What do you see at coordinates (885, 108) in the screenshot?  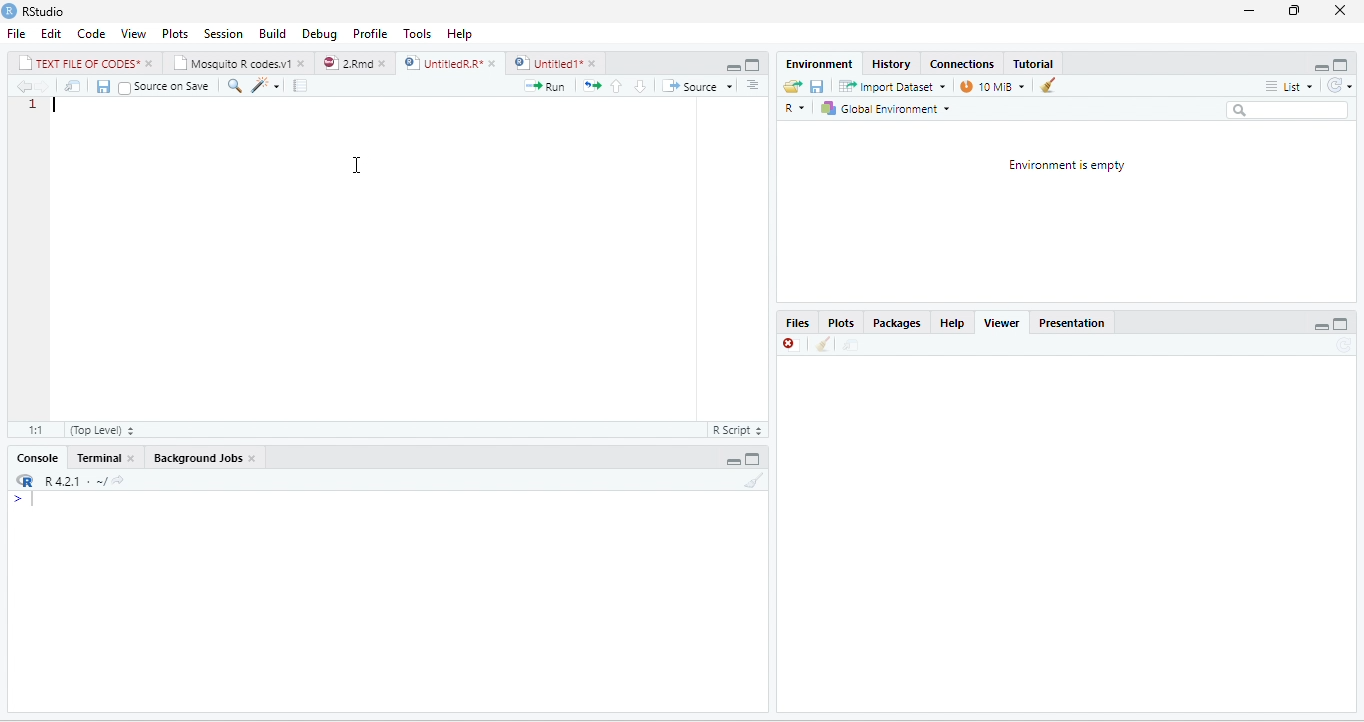 I see `| Global Environment =` at bounding box center [885, 108].